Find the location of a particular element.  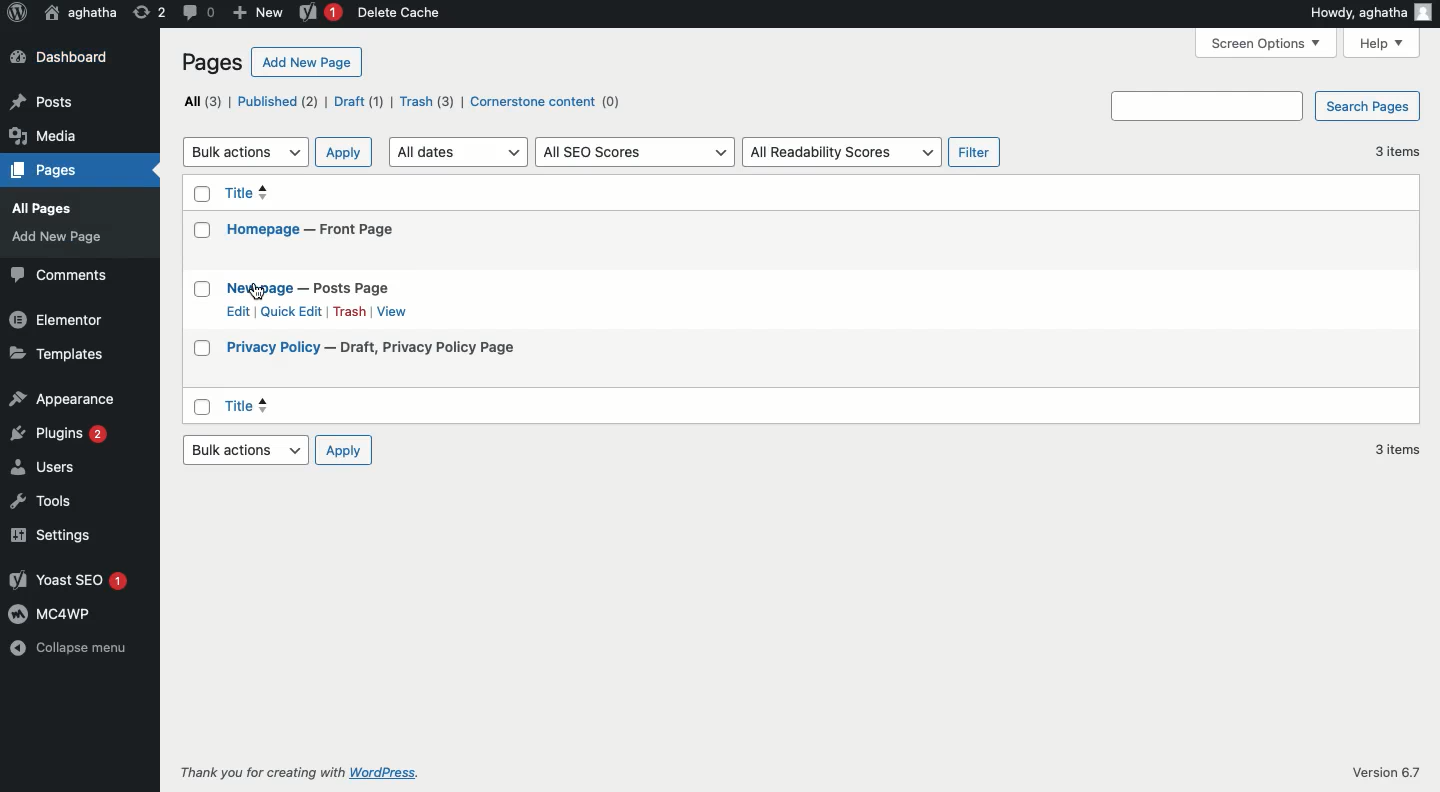

Delete cache is located at coordinates (400, 13).